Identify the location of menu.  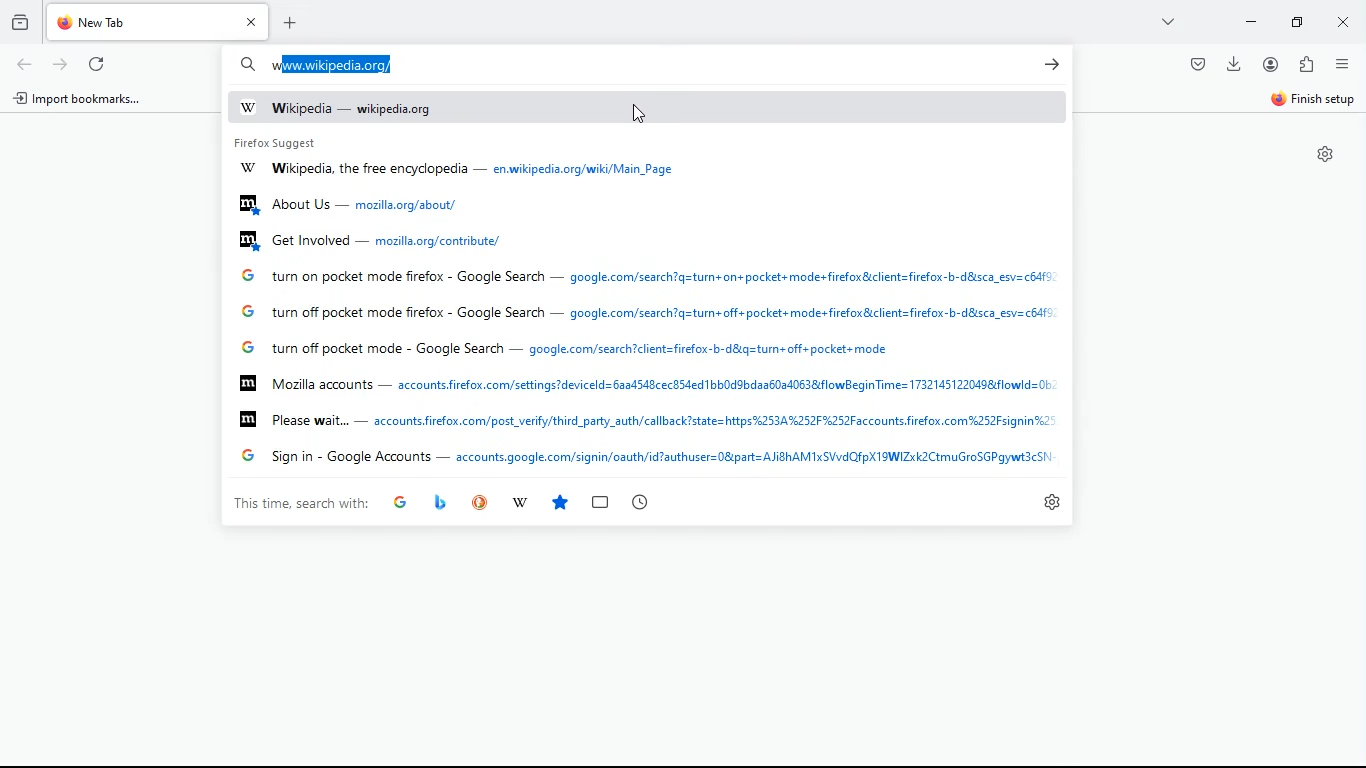
(1342, 64).